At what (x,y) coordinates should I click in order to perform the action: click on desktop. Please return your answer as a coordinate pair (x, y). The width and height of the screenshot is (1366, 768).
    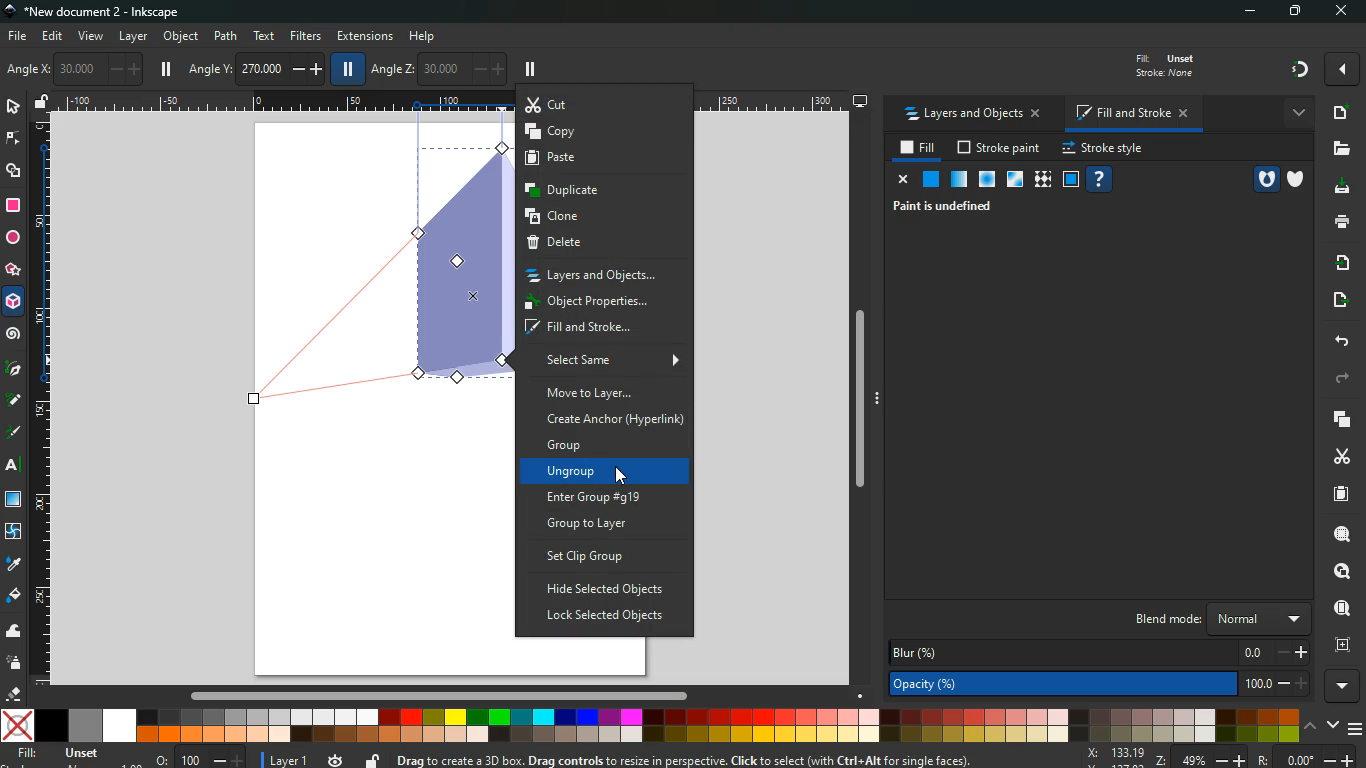
    Looking at the image, I should click on (861, 101).